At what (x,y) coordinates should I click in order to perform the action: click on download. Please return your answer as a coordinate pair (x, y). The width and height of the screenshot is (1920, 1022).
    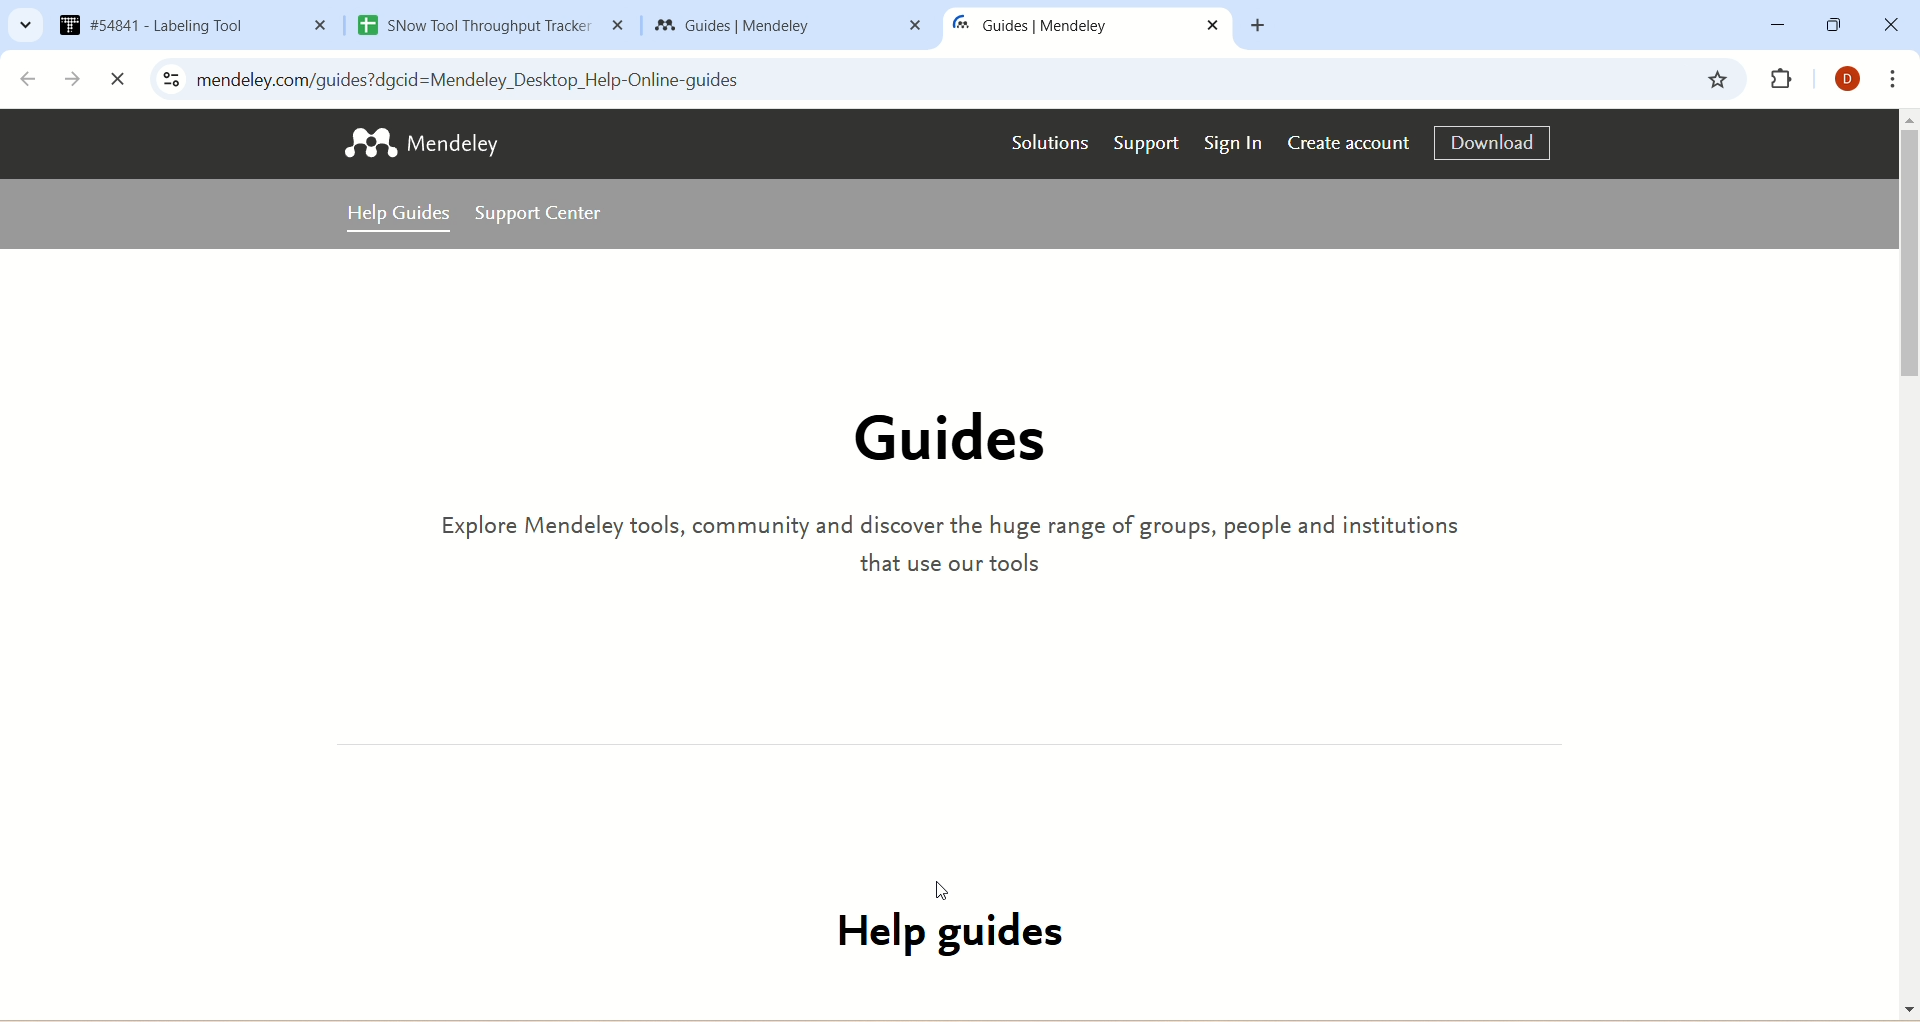
    Looking at the image, I should click on (1495, 145).